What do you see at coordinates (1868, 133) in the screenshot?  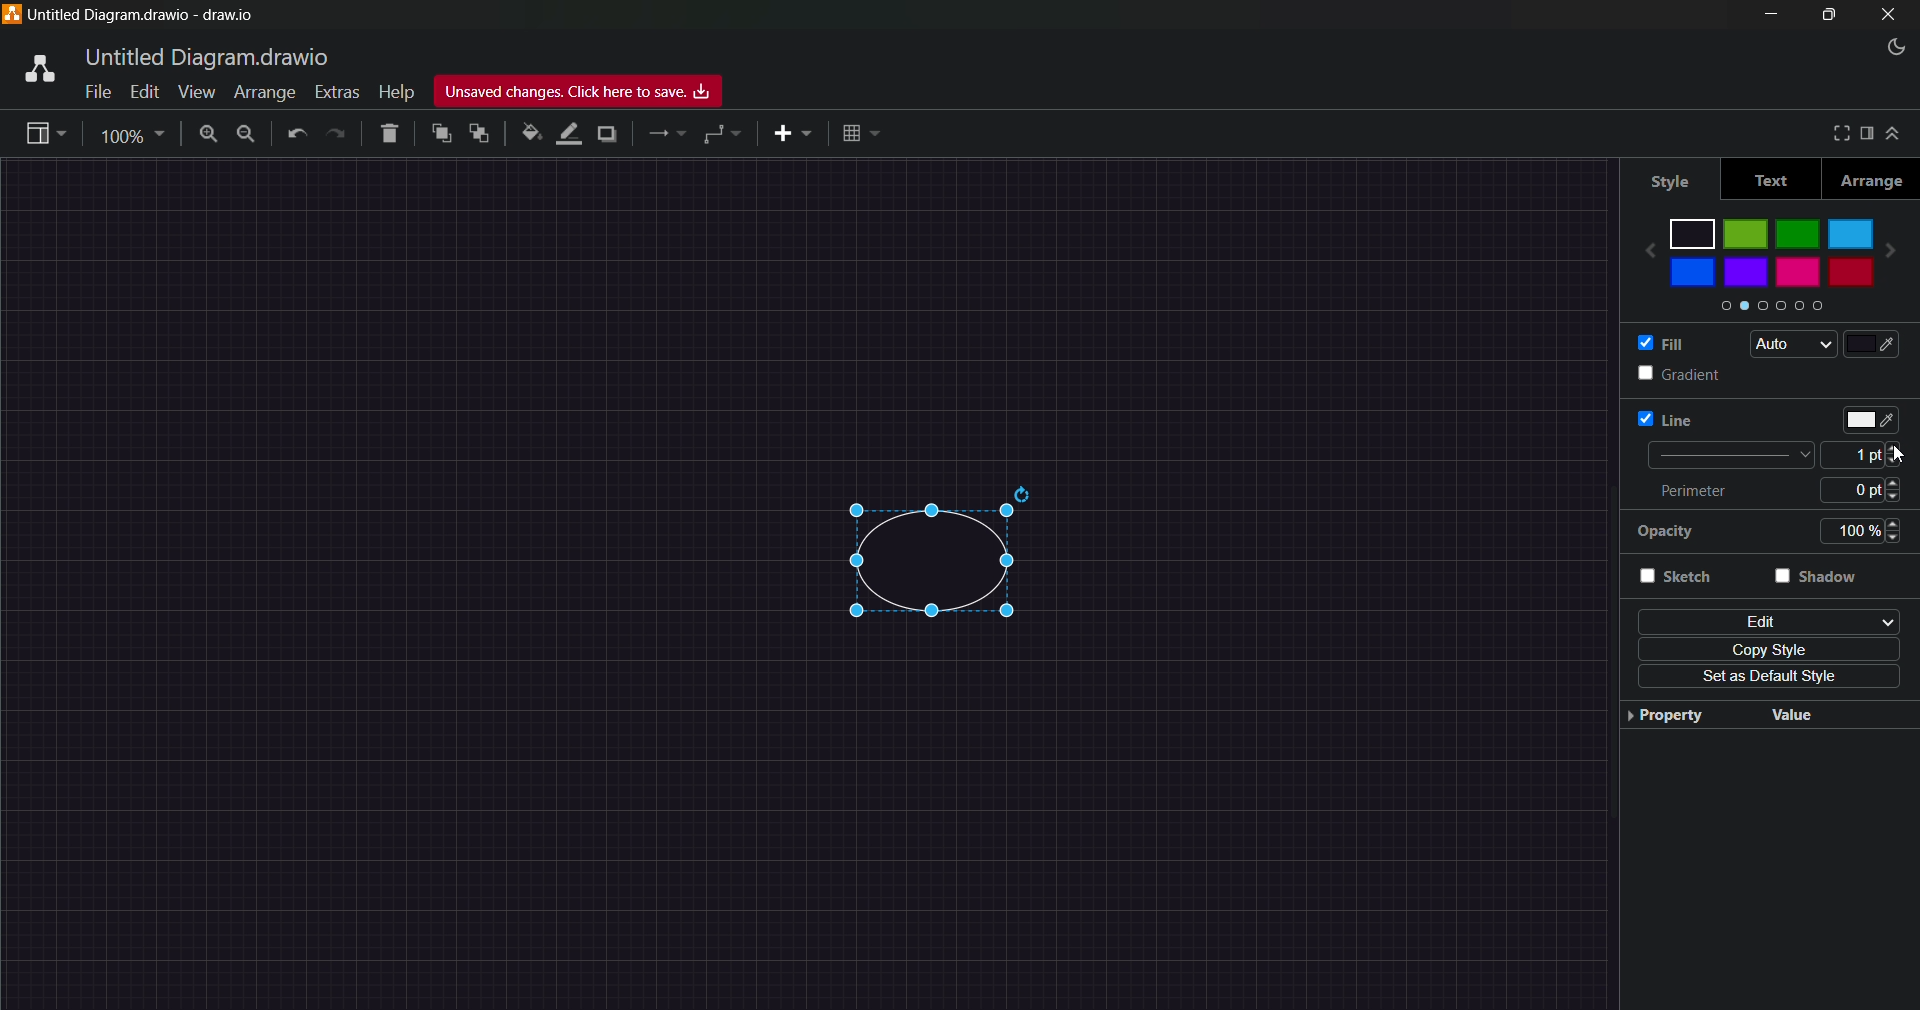 I see `format` at bounding box center [1868, 133].